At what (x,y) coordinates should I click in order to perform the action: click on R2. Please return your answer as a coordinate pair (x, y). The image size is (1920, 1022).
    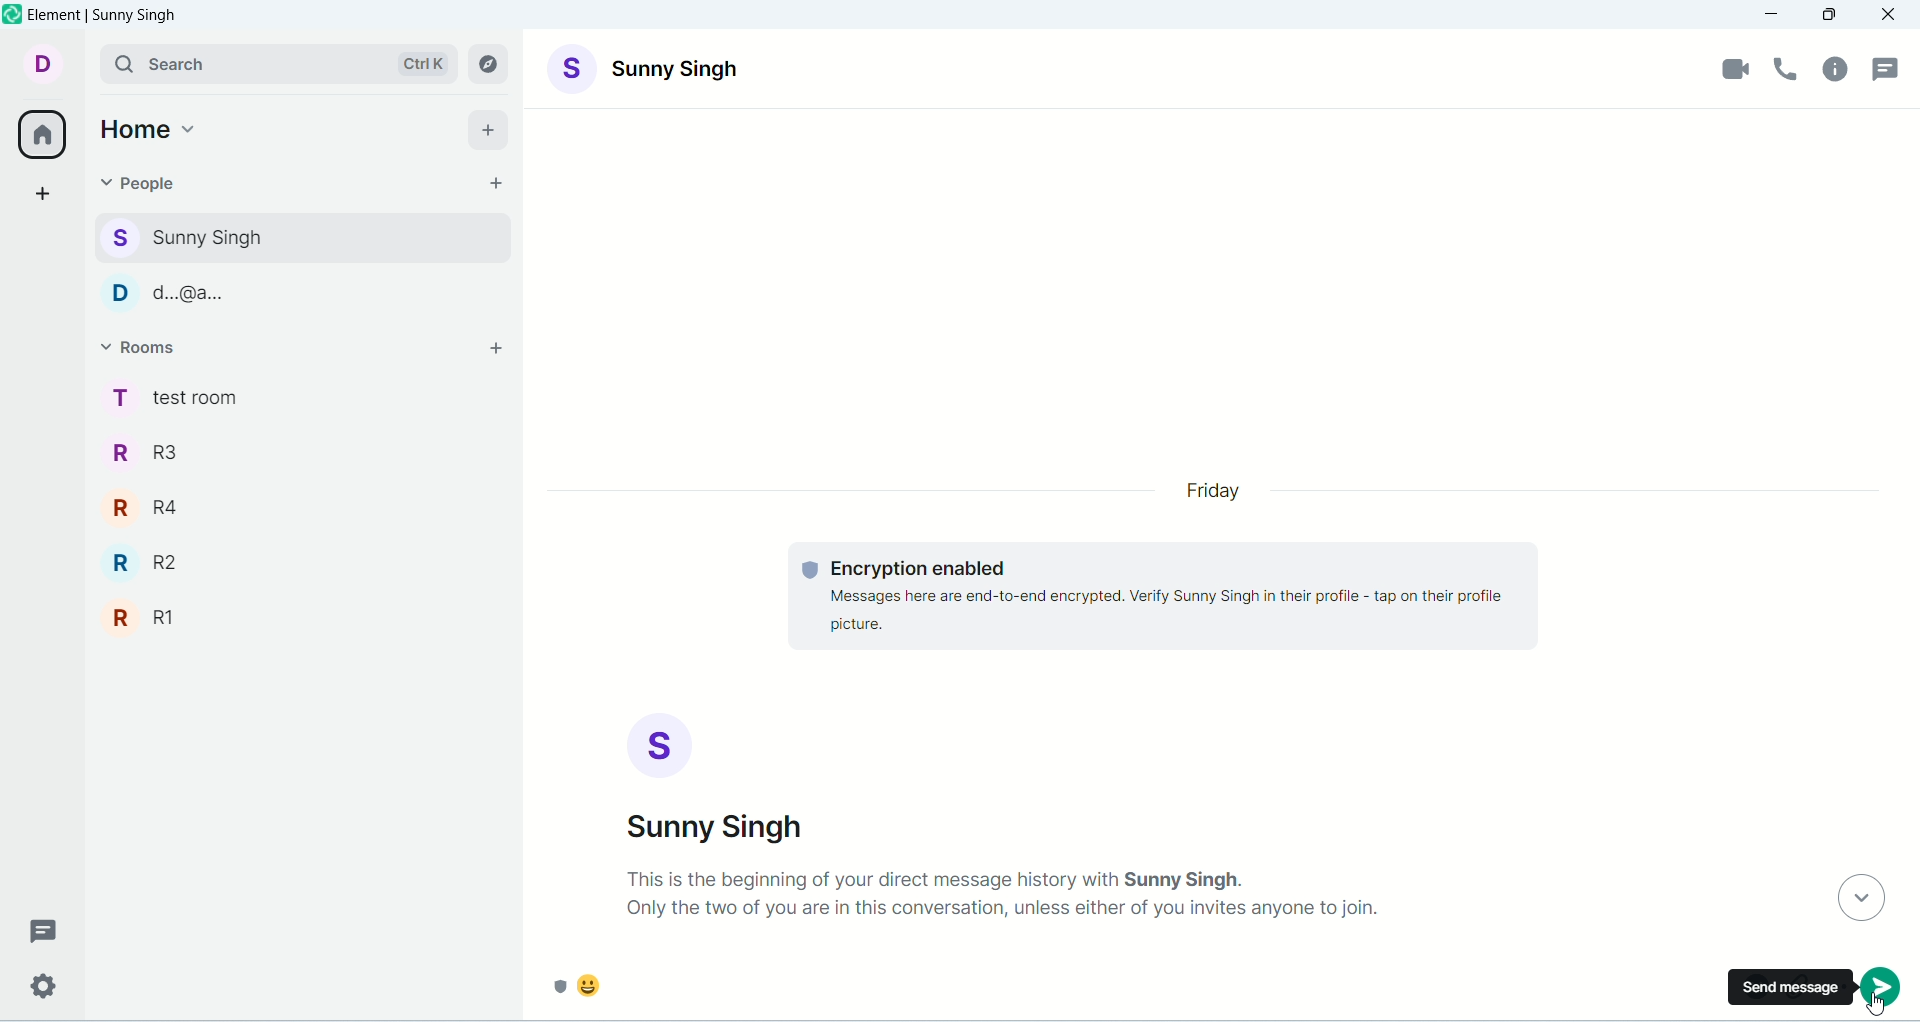
    Looking at the image, I should click on (304, 556).